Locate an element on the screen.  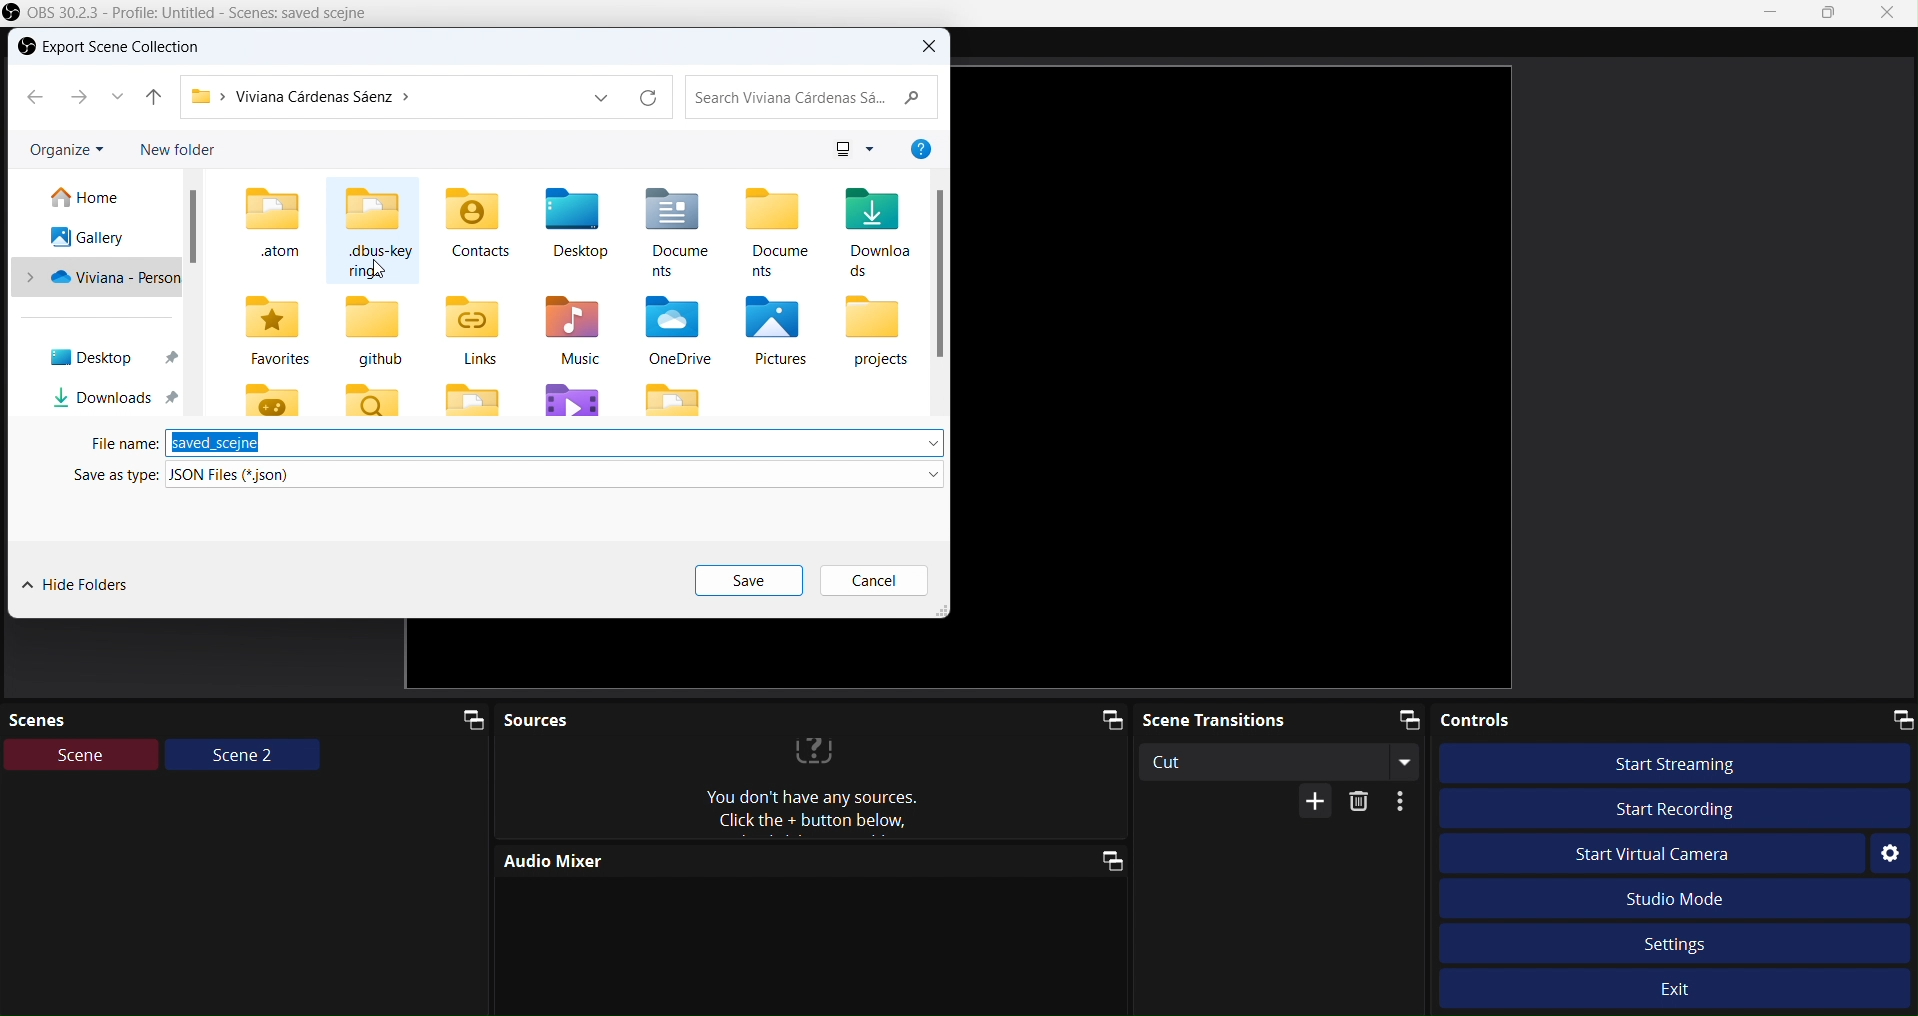
Search is located at coordinates (815, 94).